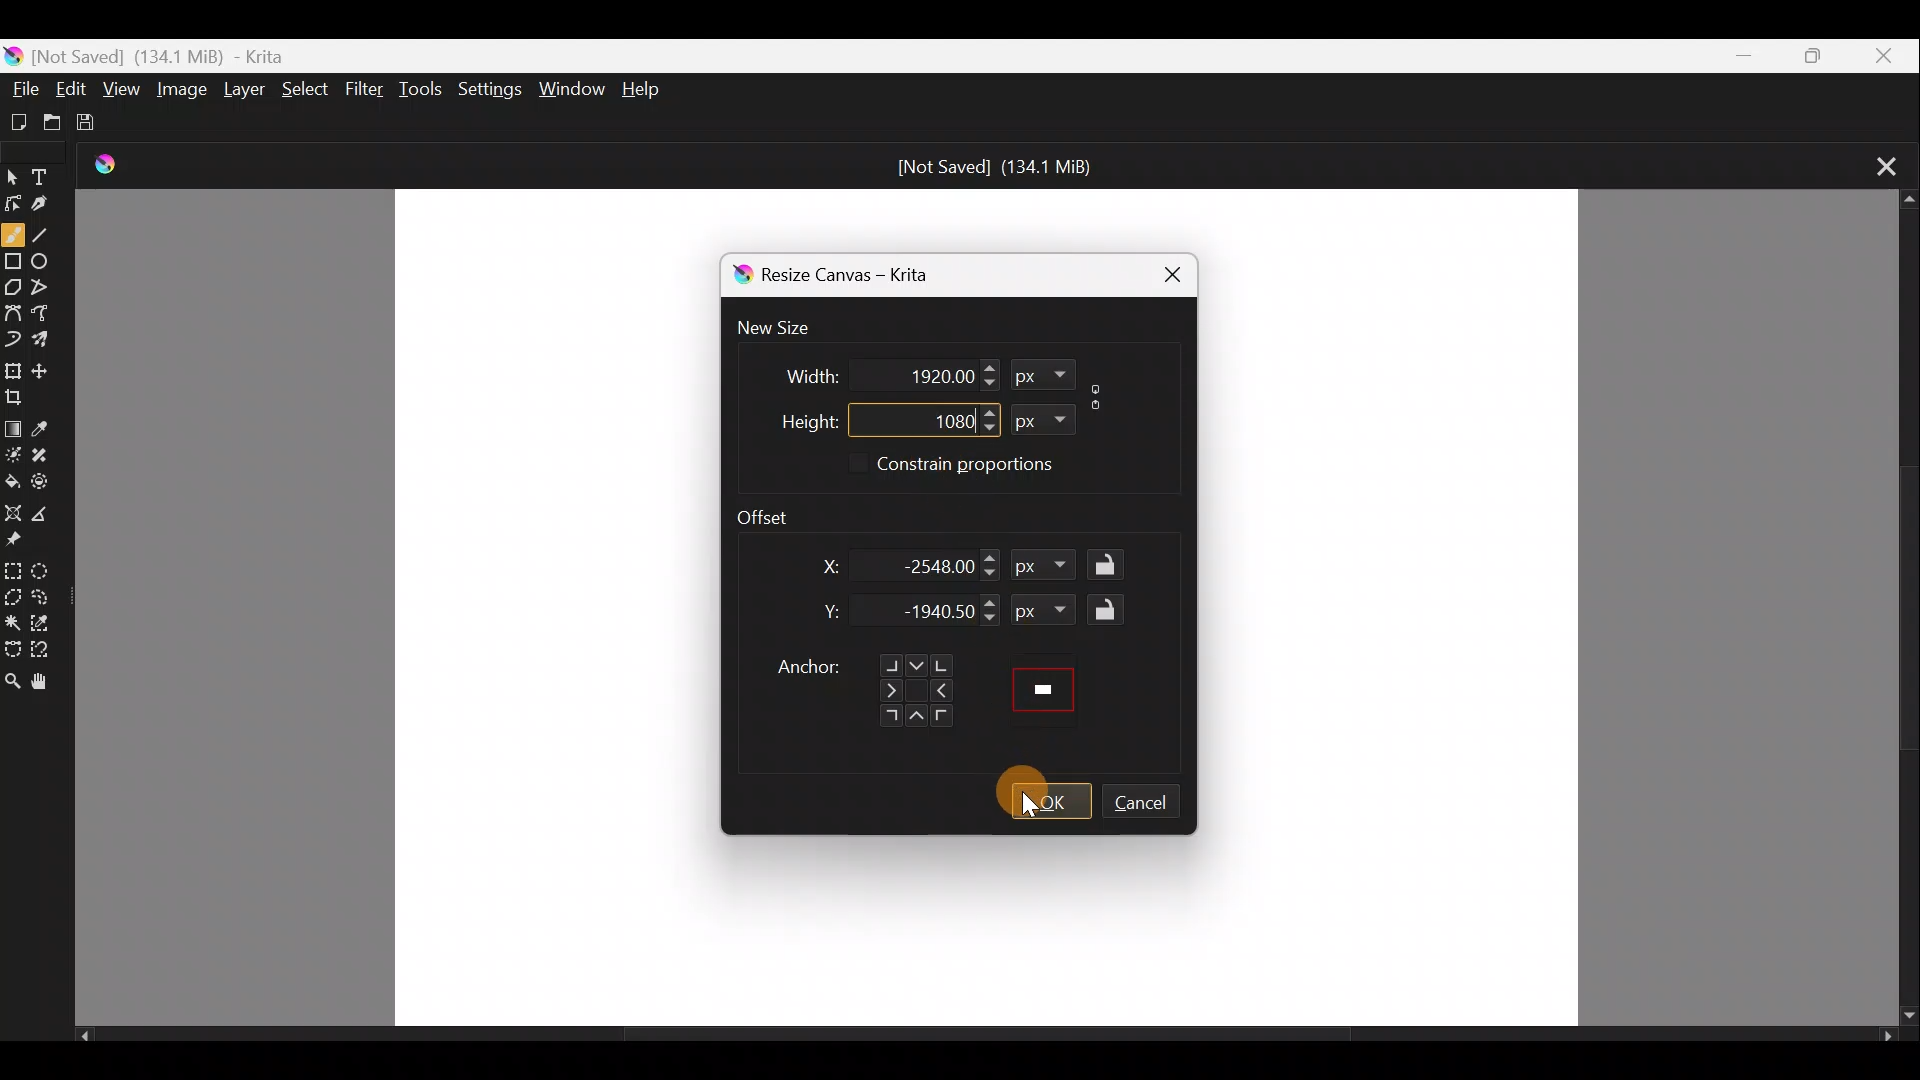 This screenshot has height=1080, width=1920. I want to click on Width, so click(797, 370).